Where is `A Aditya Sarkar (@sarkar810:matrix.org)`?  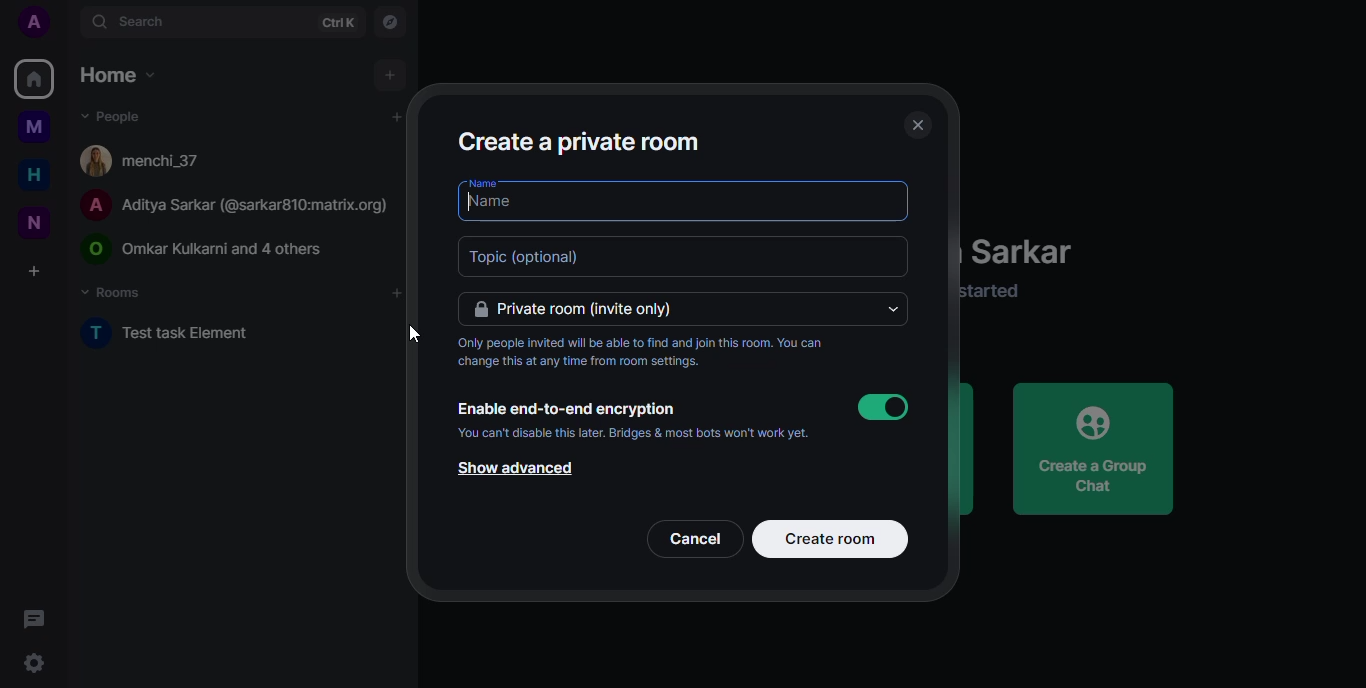 A Aditya Sarkar (@sarkar810:matrix.org) is located at coordinates (241, 202).